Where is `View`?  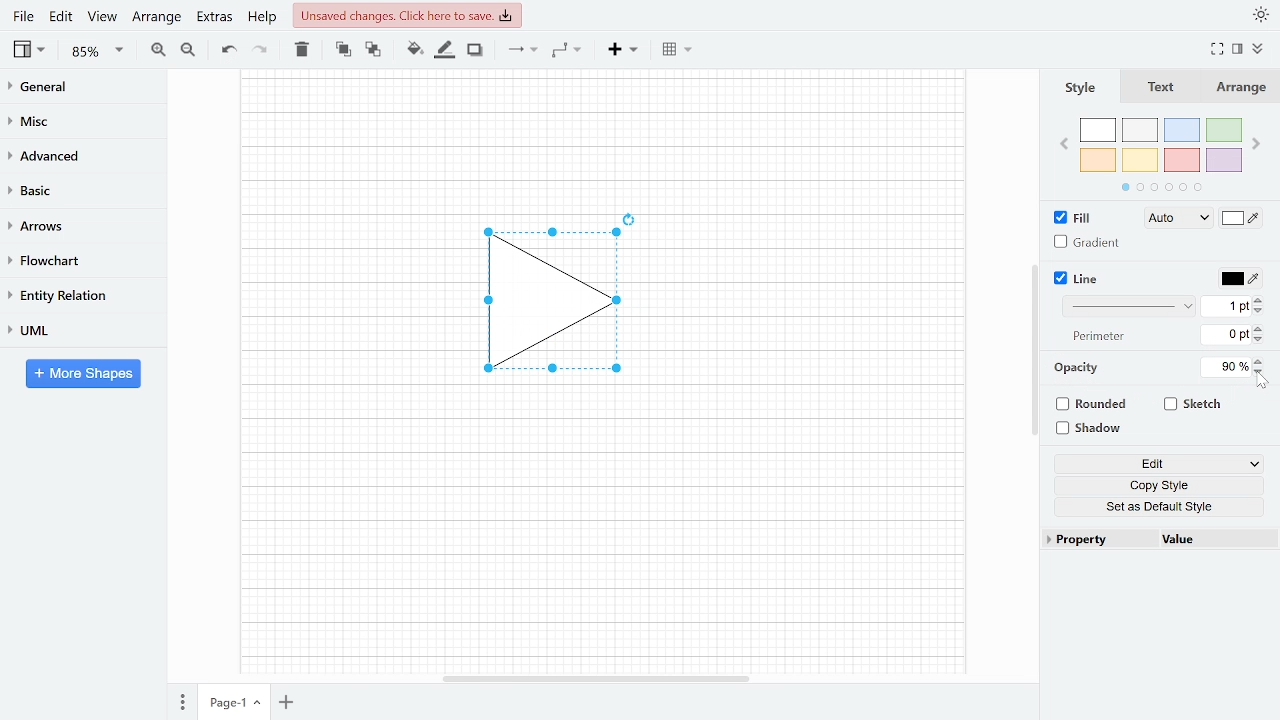 View is located at coordinates (31, 49).